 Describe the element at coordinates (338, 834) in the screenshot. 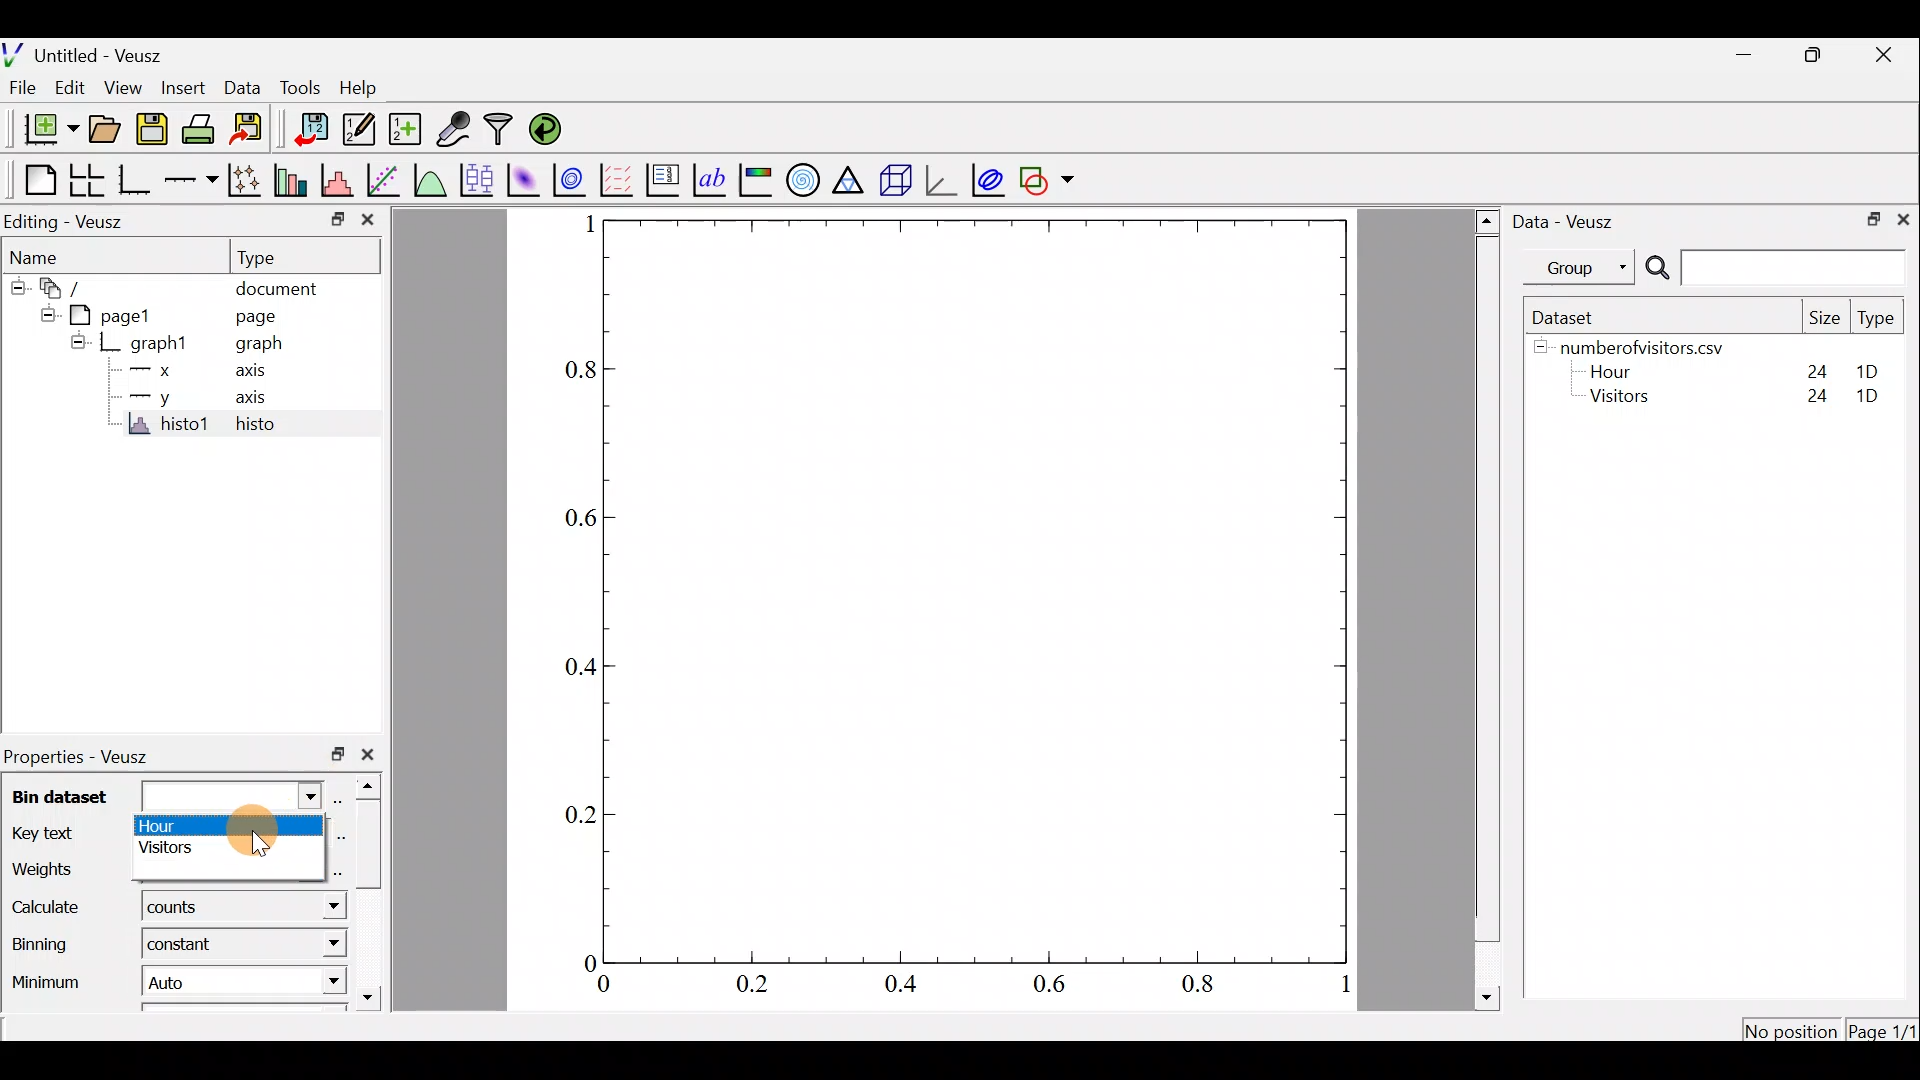

I see `Edit text` at that location.